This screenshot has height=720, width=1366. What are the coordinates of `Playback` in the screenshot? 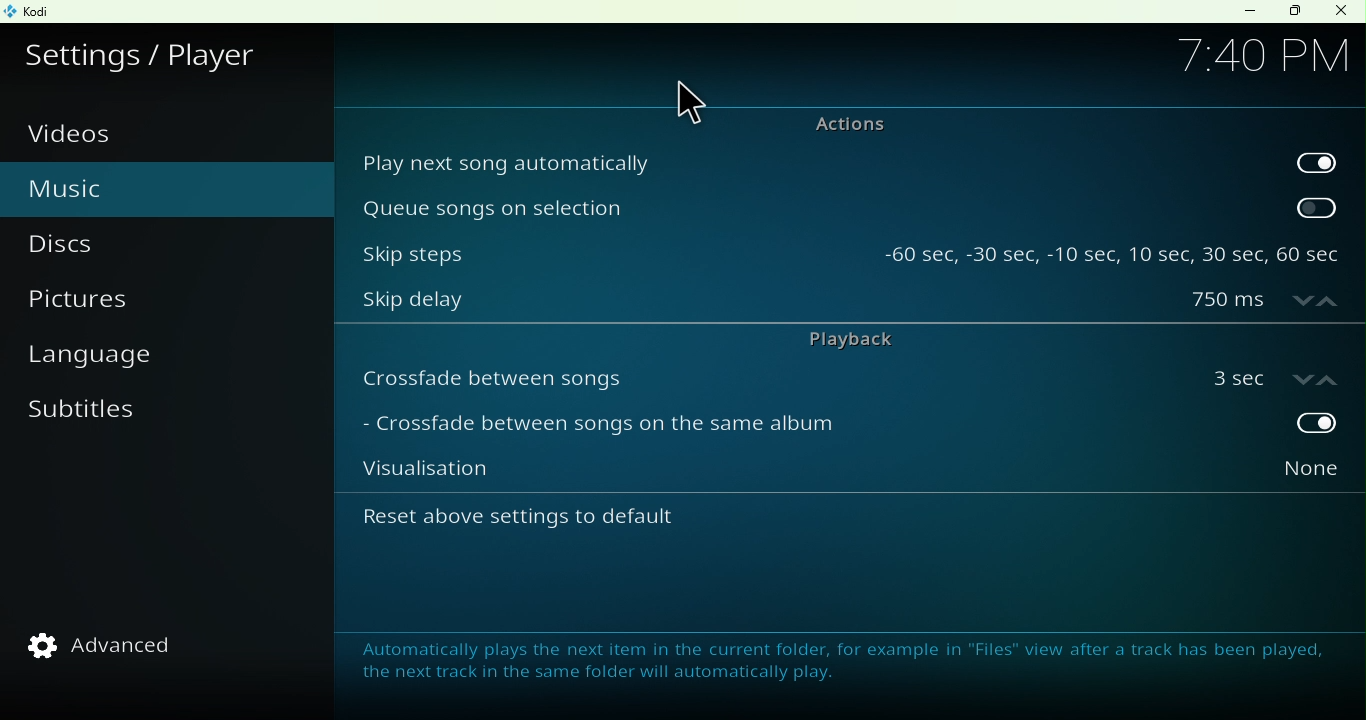 It's located at (840, 339).